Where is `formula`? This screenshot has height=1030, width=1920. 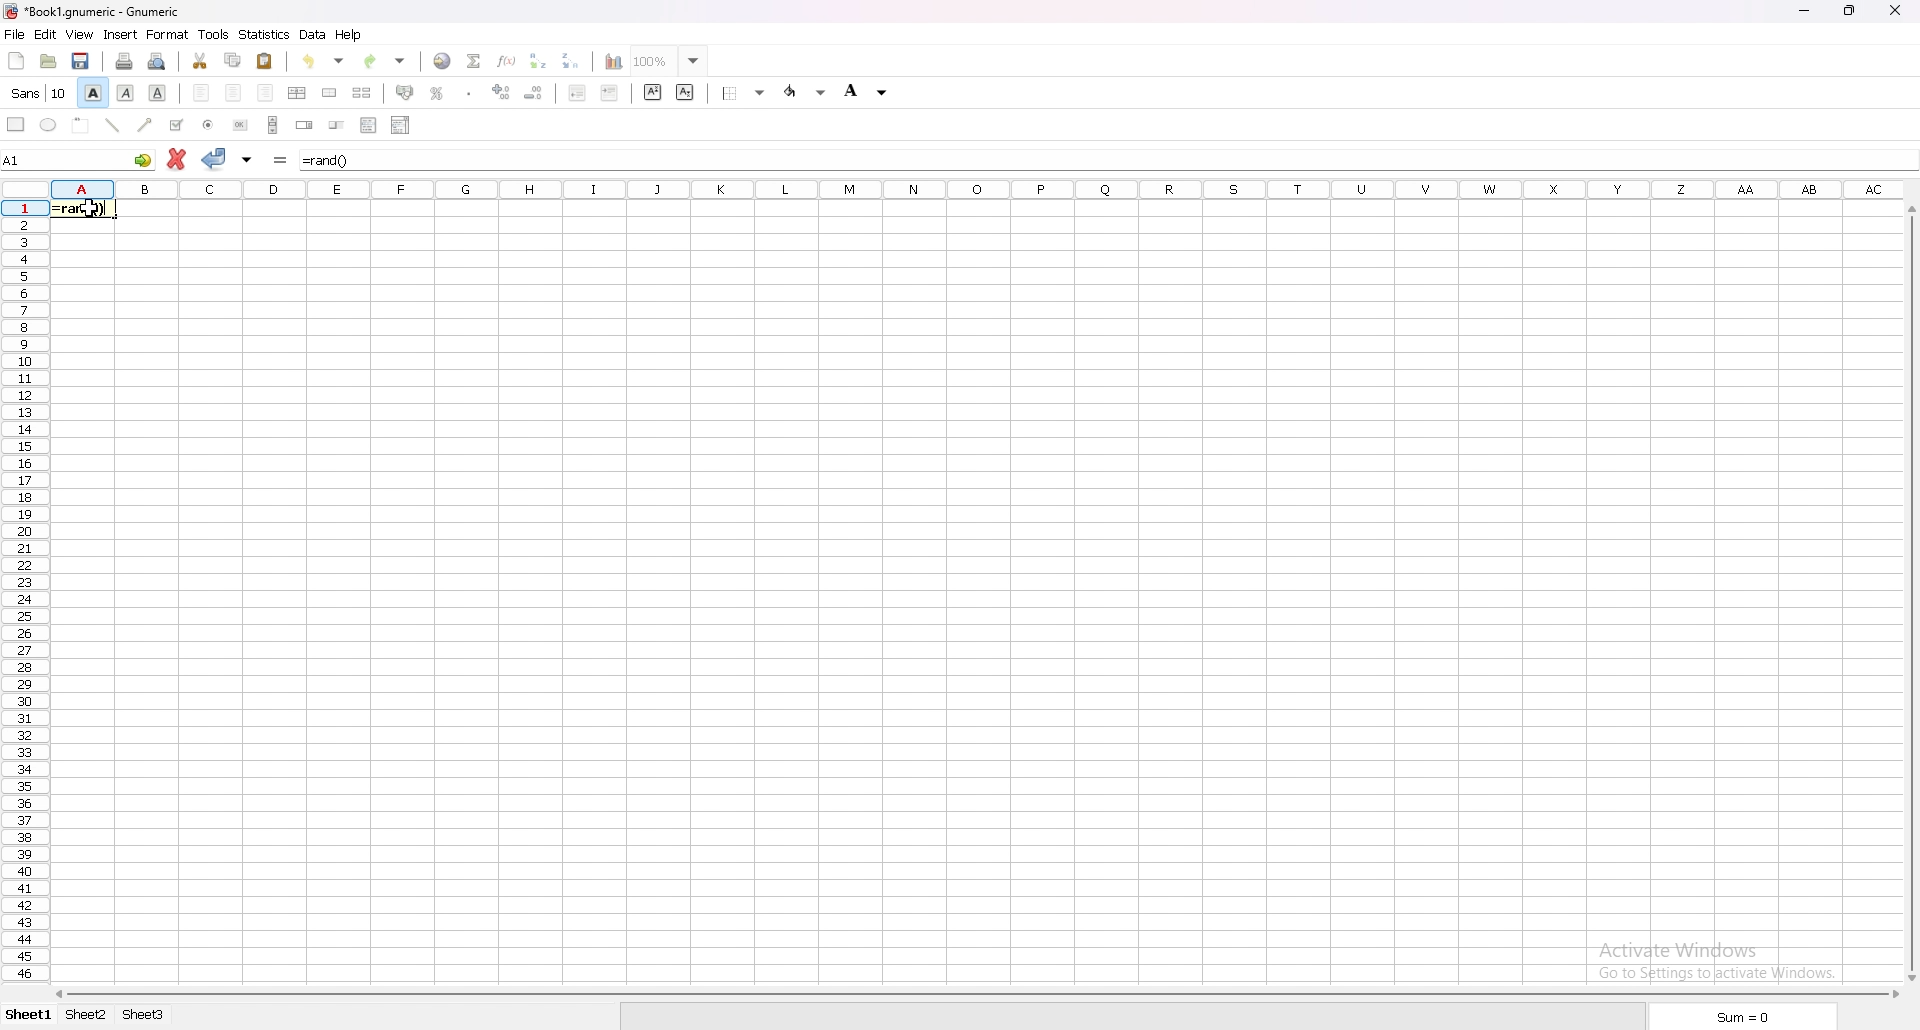
formula is located at coordinates (327, 161).